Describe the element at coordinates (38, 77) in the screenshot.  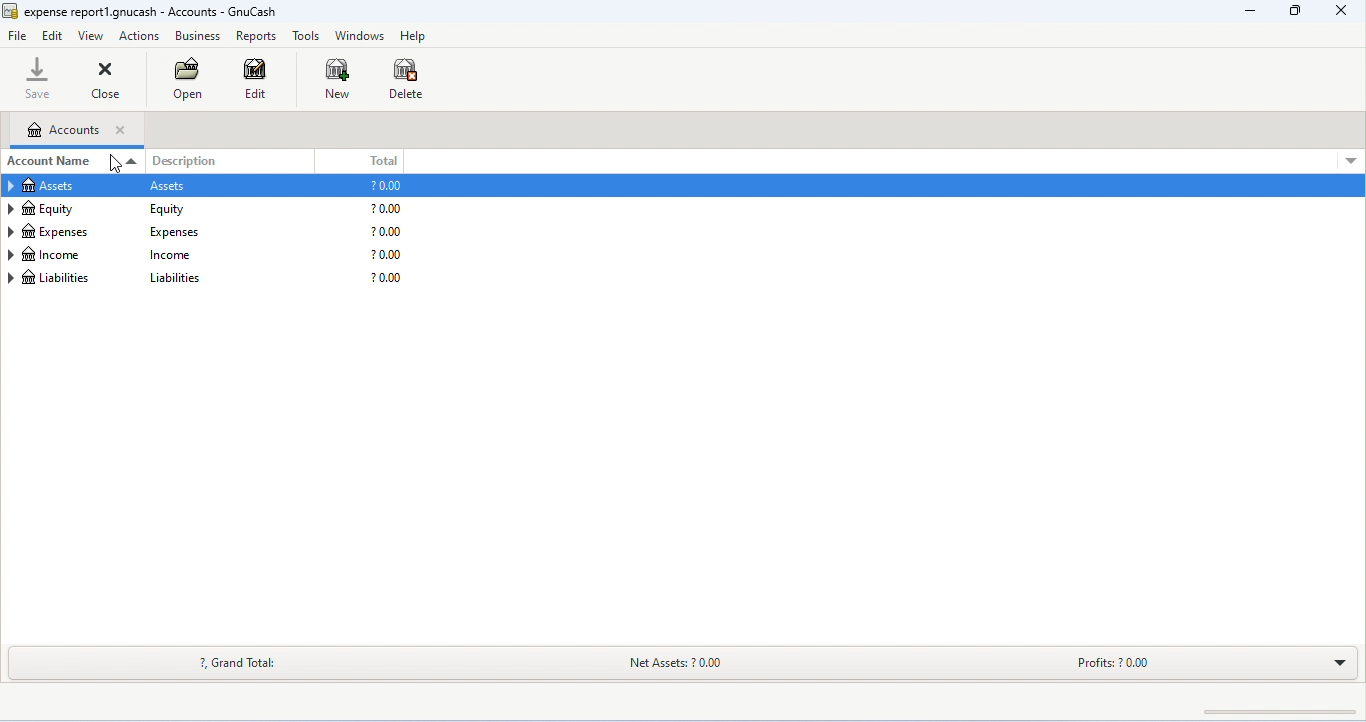
I see `save` at that location.